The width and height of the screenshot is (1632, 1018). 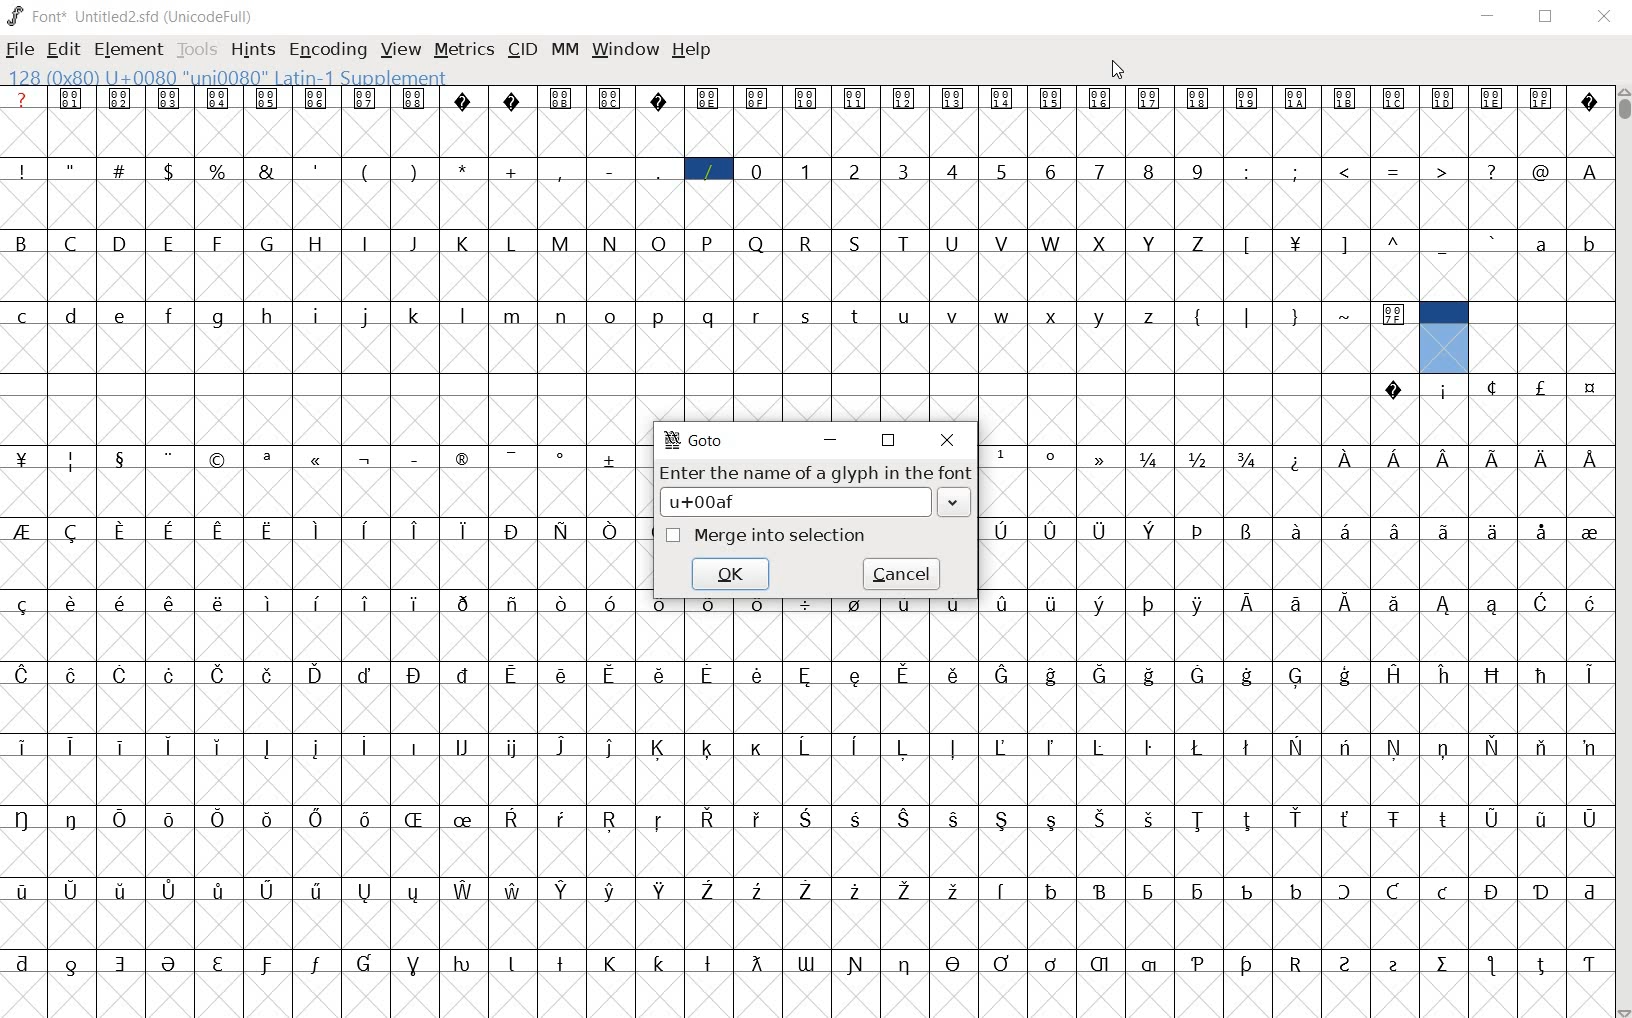 I want to click on Symbol, so click(x=857, y=889).